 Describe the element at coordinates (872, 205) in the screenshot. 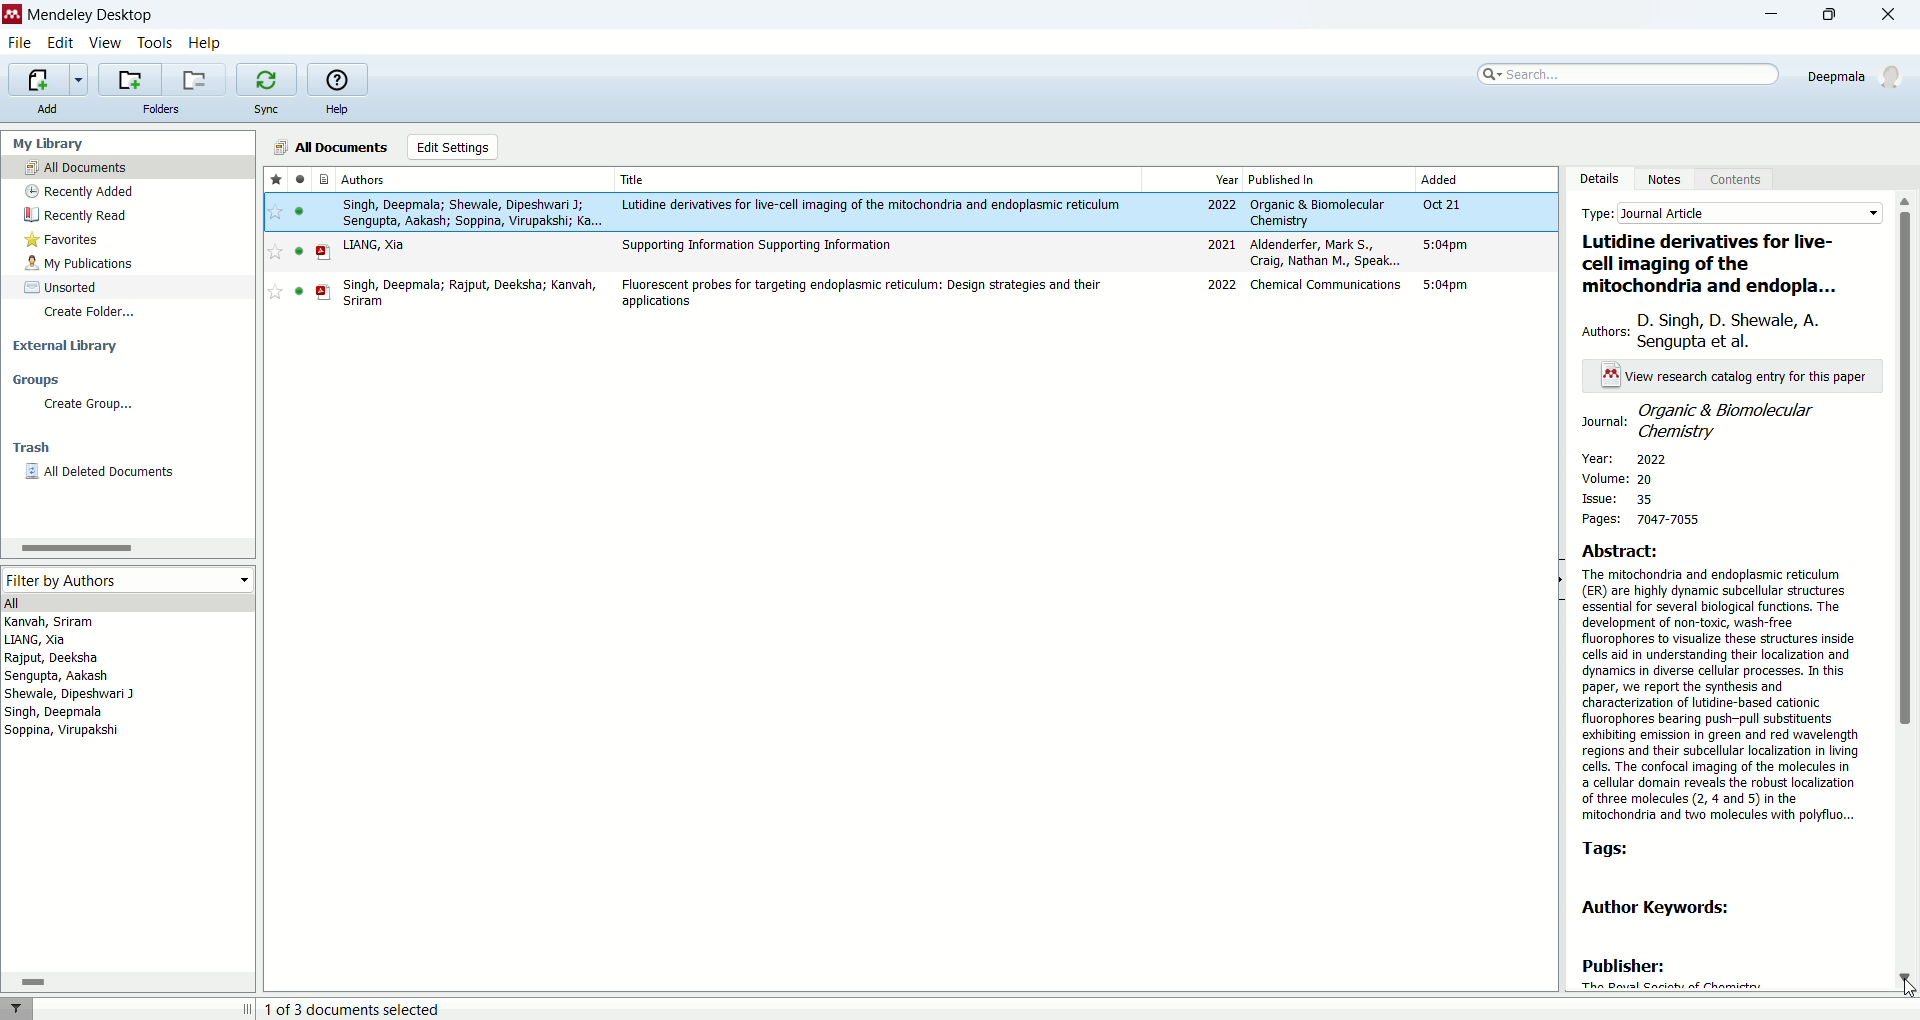

I see `Lutidine derivatives for live-cell imaging of the mitochondria and endoplasmic reticulum` at that location.